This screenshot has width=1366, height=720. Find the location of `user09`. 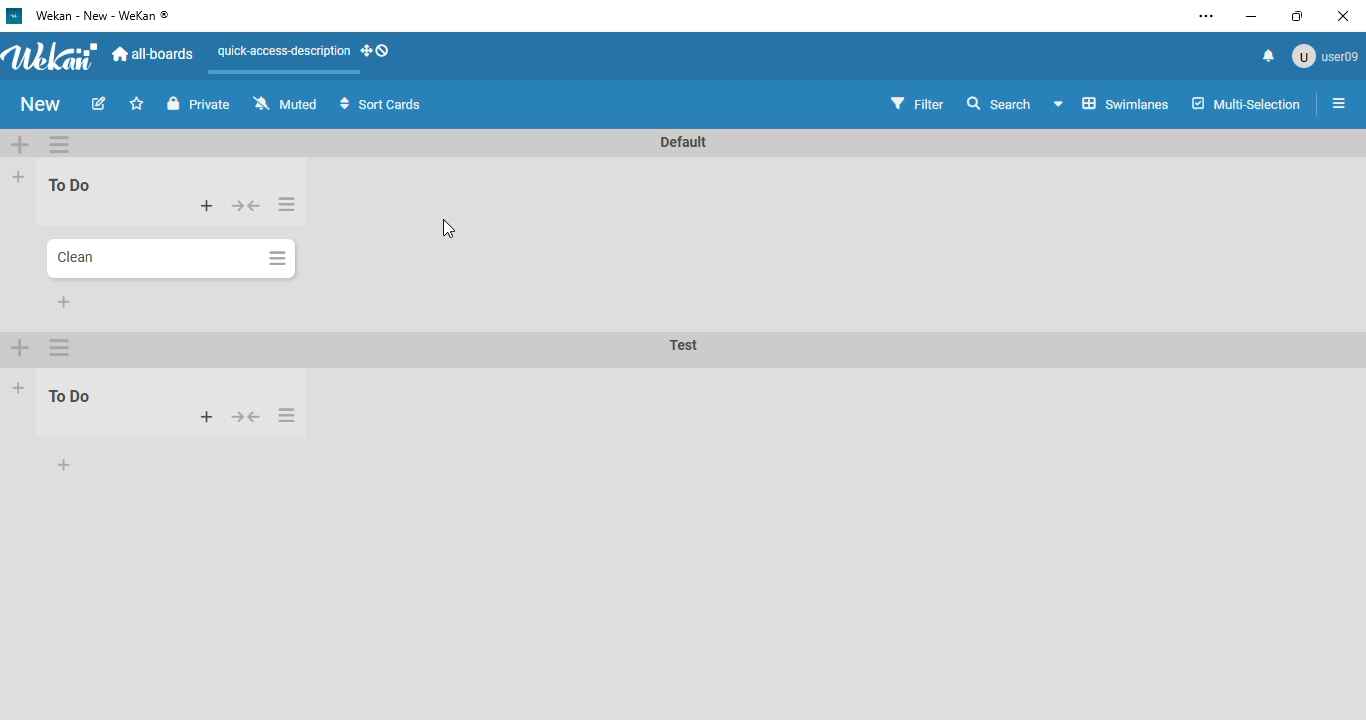

user09 is located at coordinates (1324, 56).